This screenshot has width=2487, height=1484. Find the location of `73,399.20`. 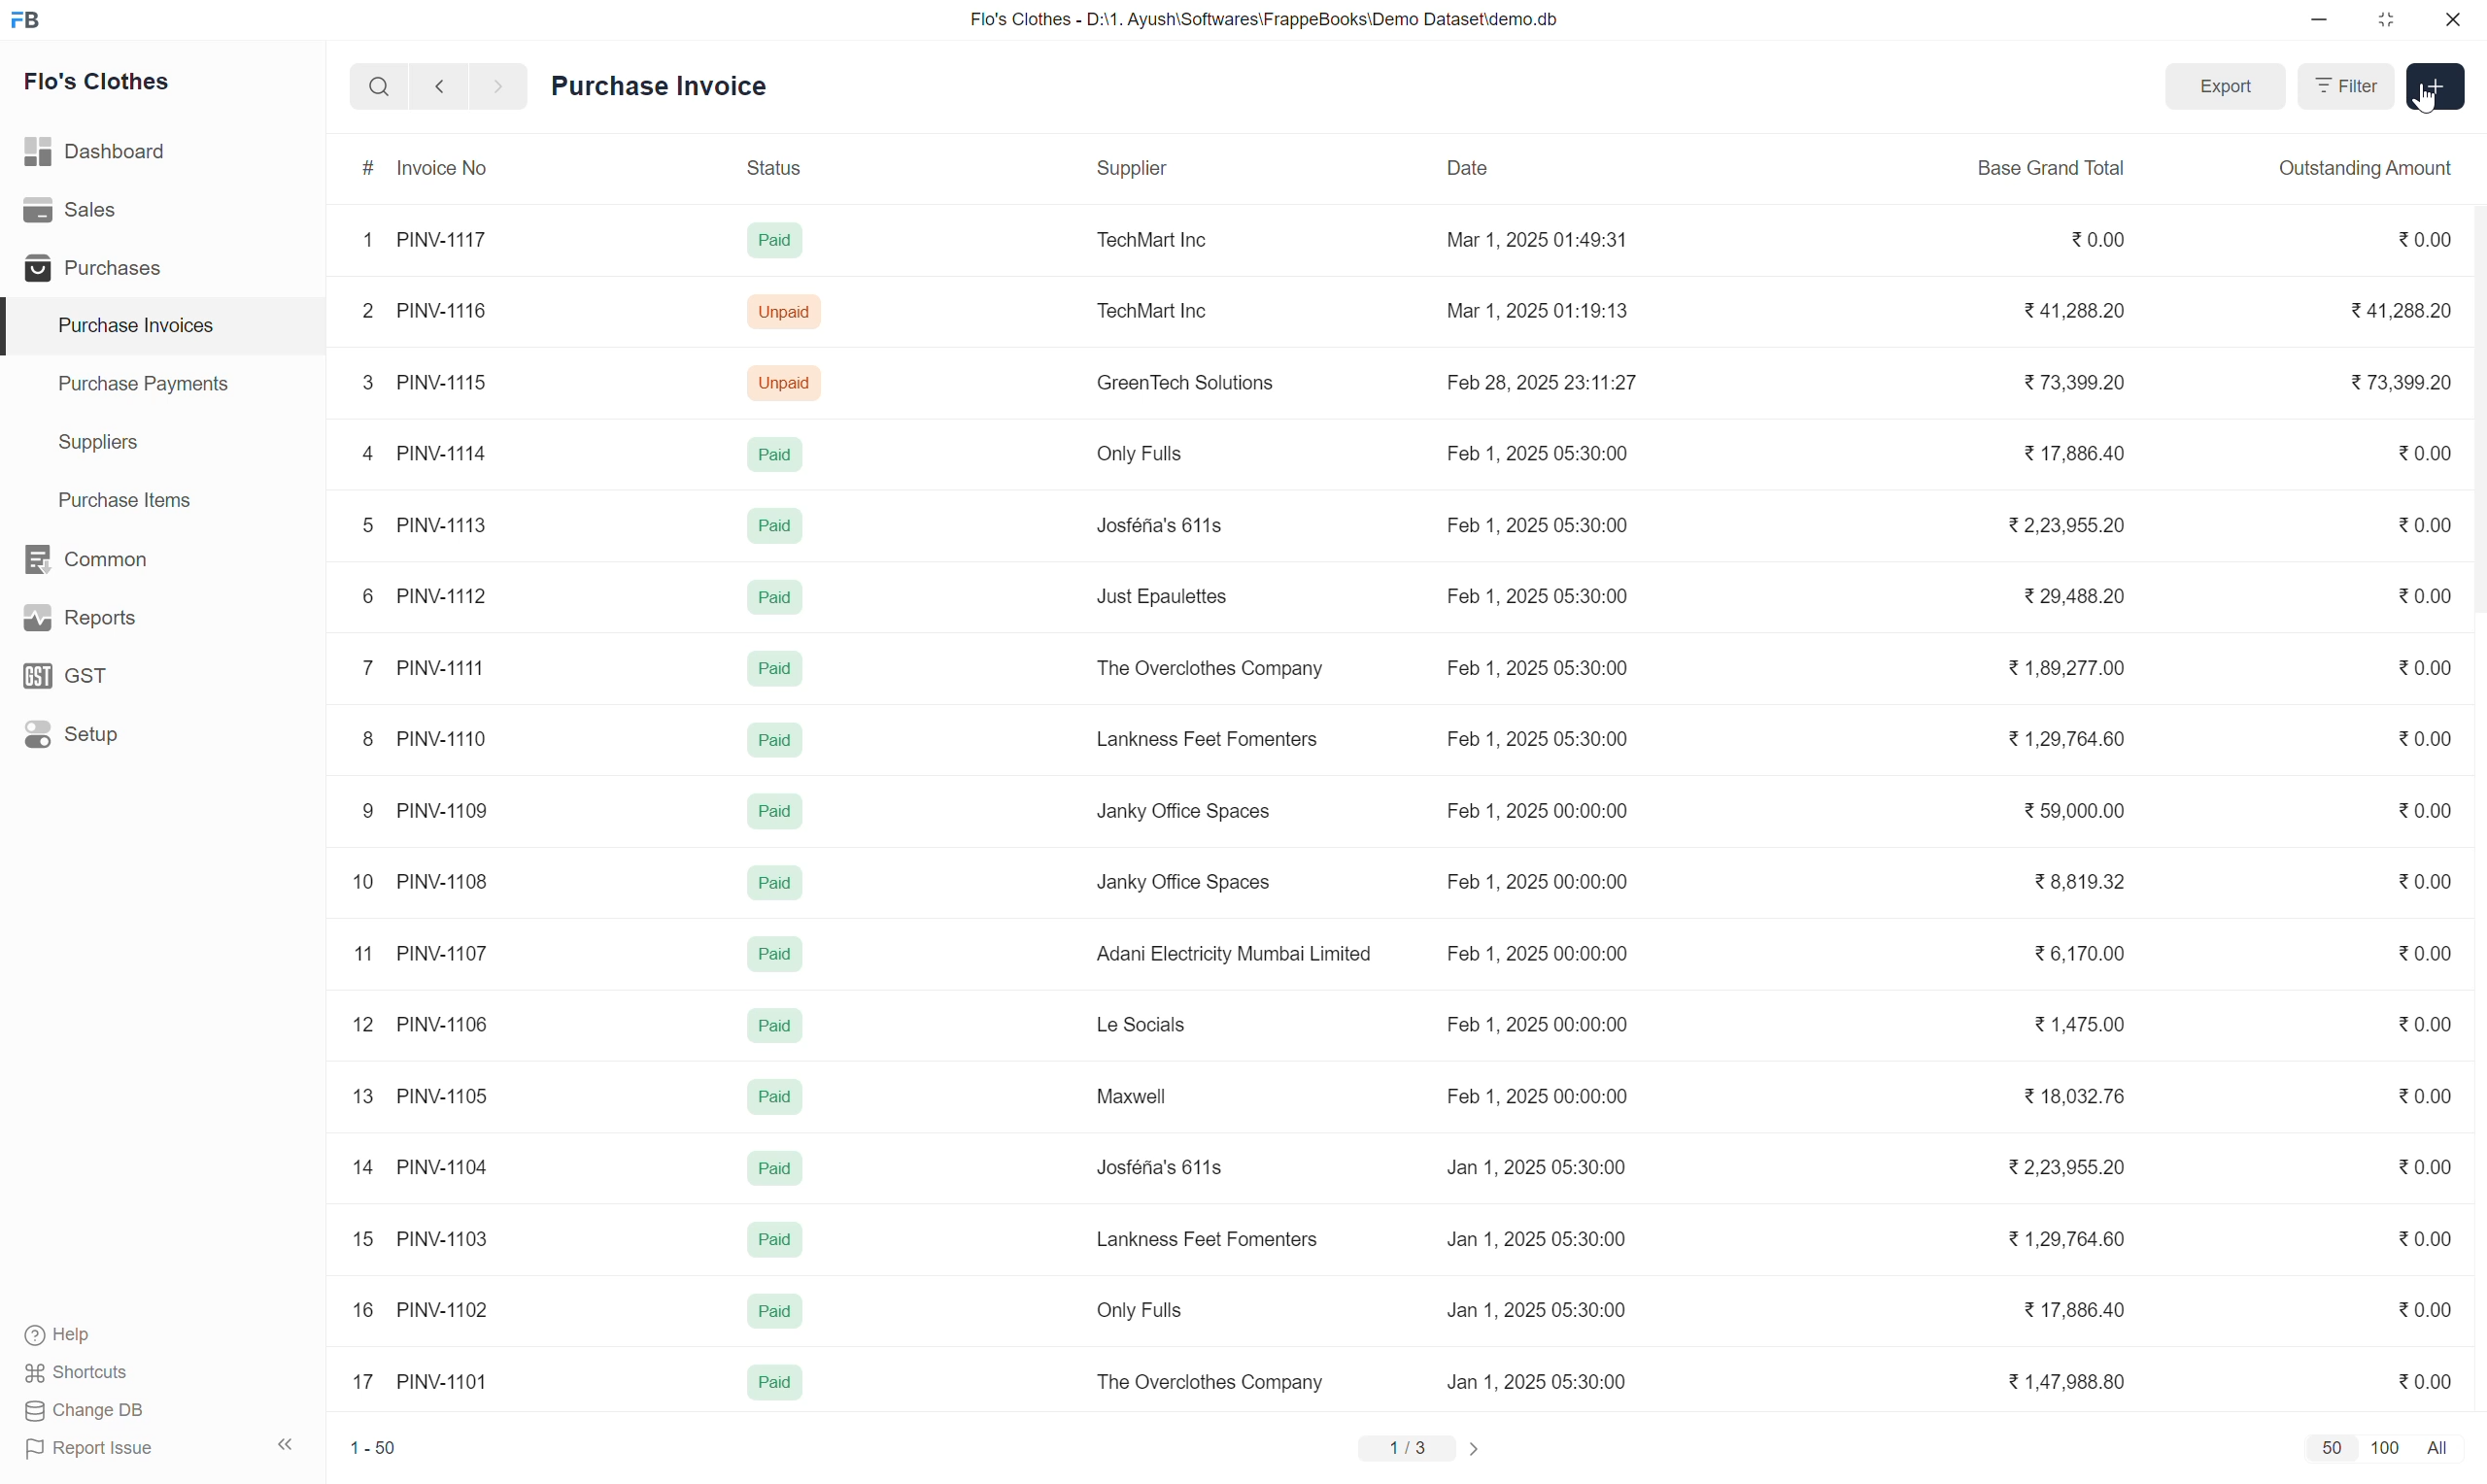

73,399.20 is located at coordinates (2071, 381).